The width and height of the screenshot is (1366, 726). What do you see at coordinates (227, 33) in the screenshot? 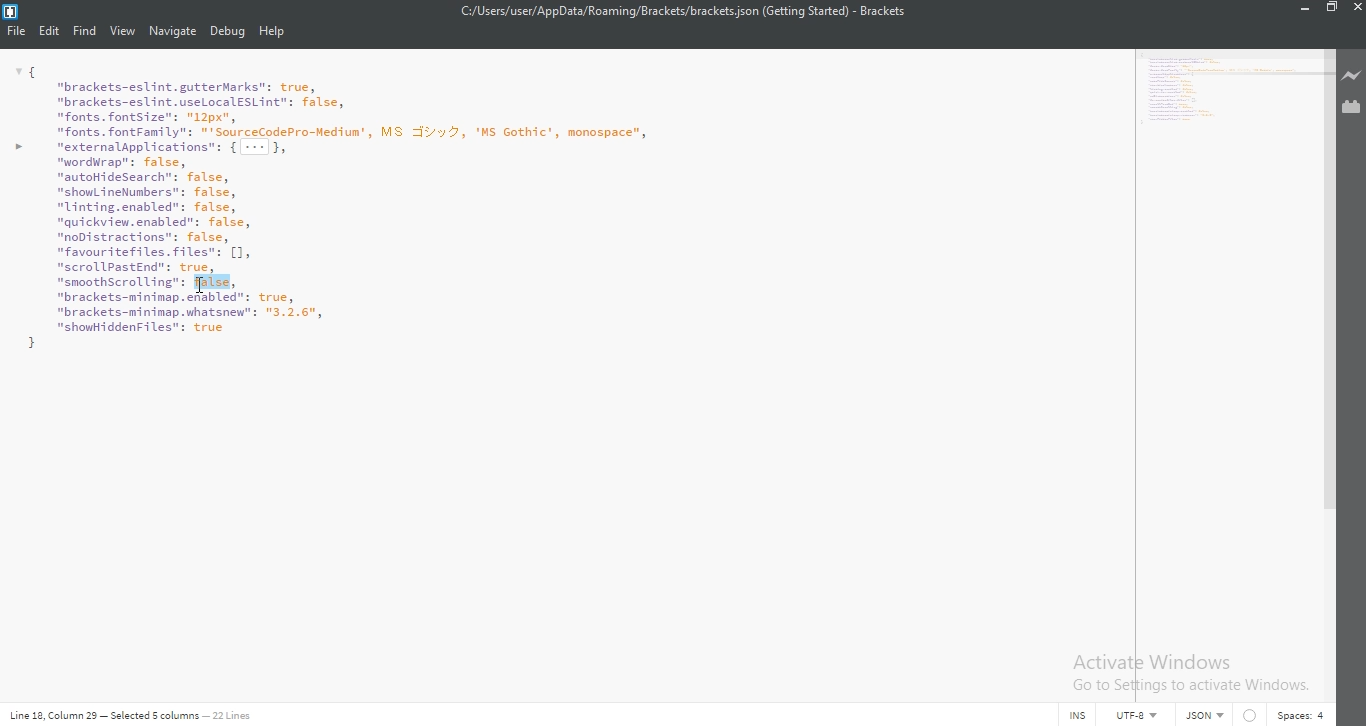
I see `Debug` at bounding box center [227, 33].